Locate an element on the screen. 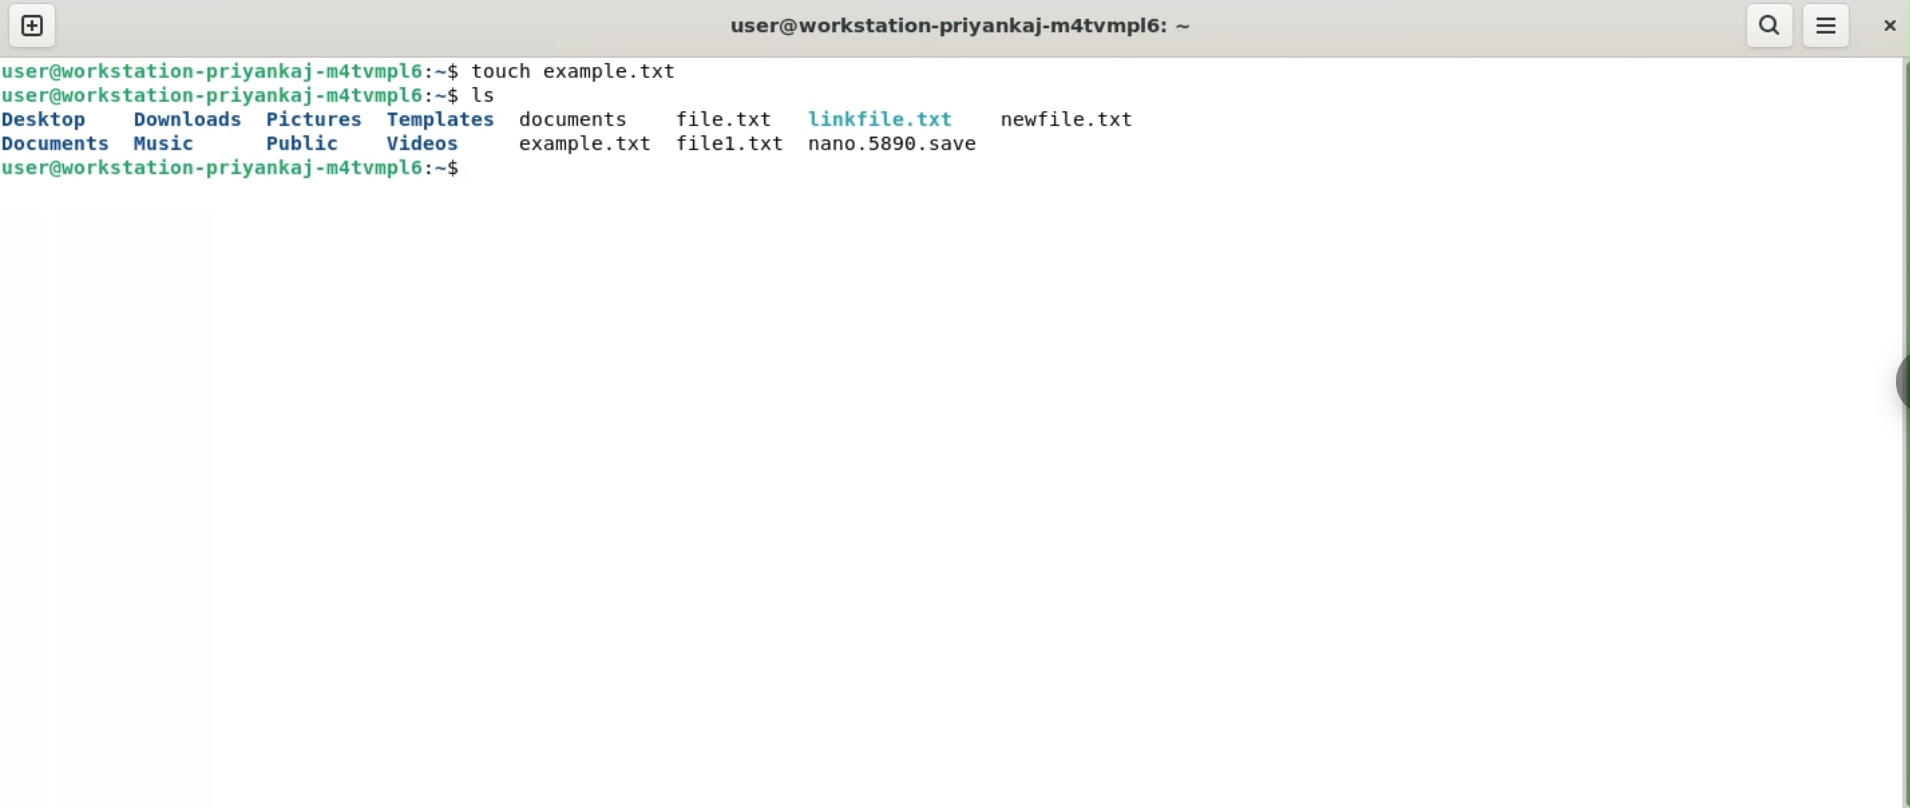 This screenshot has width=1910, height=808. documents is located at coordinates (63, 144).